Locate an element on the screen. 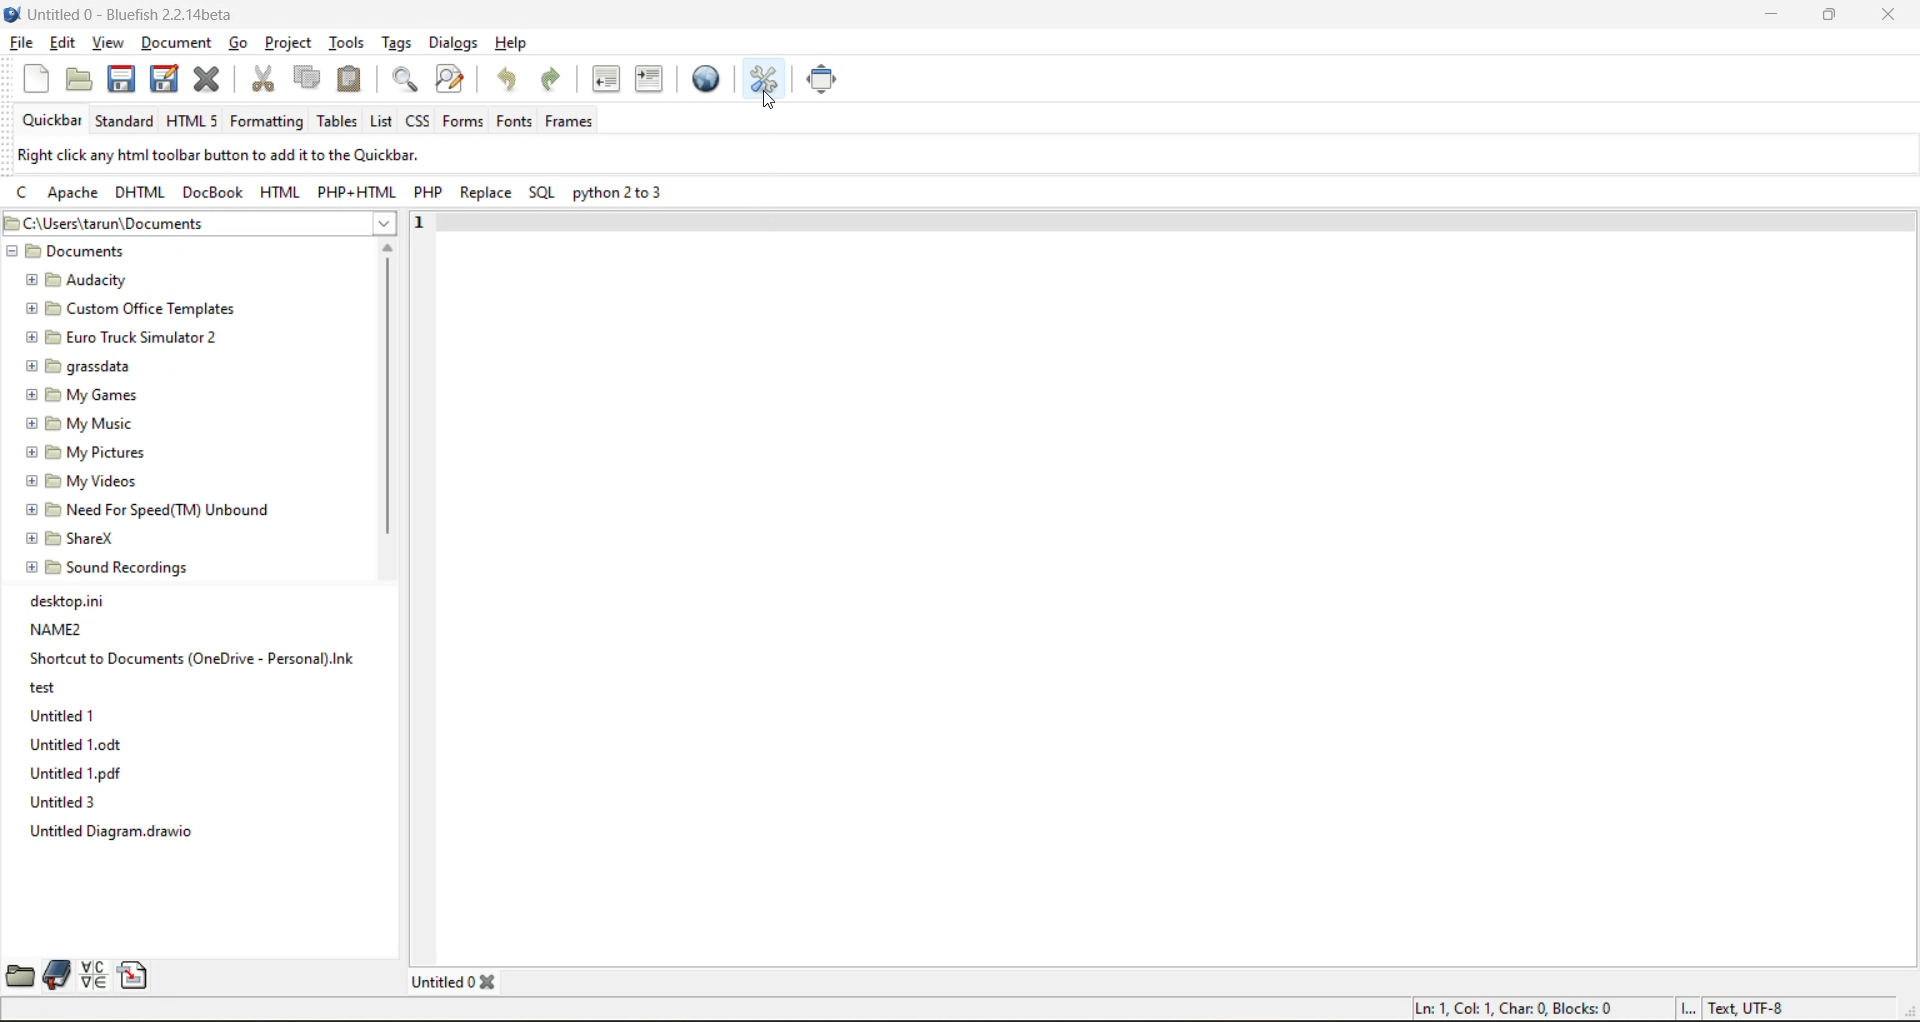 The height and width of the screenshot is (1022, 1920). apache is located at coordinates (72, 196).